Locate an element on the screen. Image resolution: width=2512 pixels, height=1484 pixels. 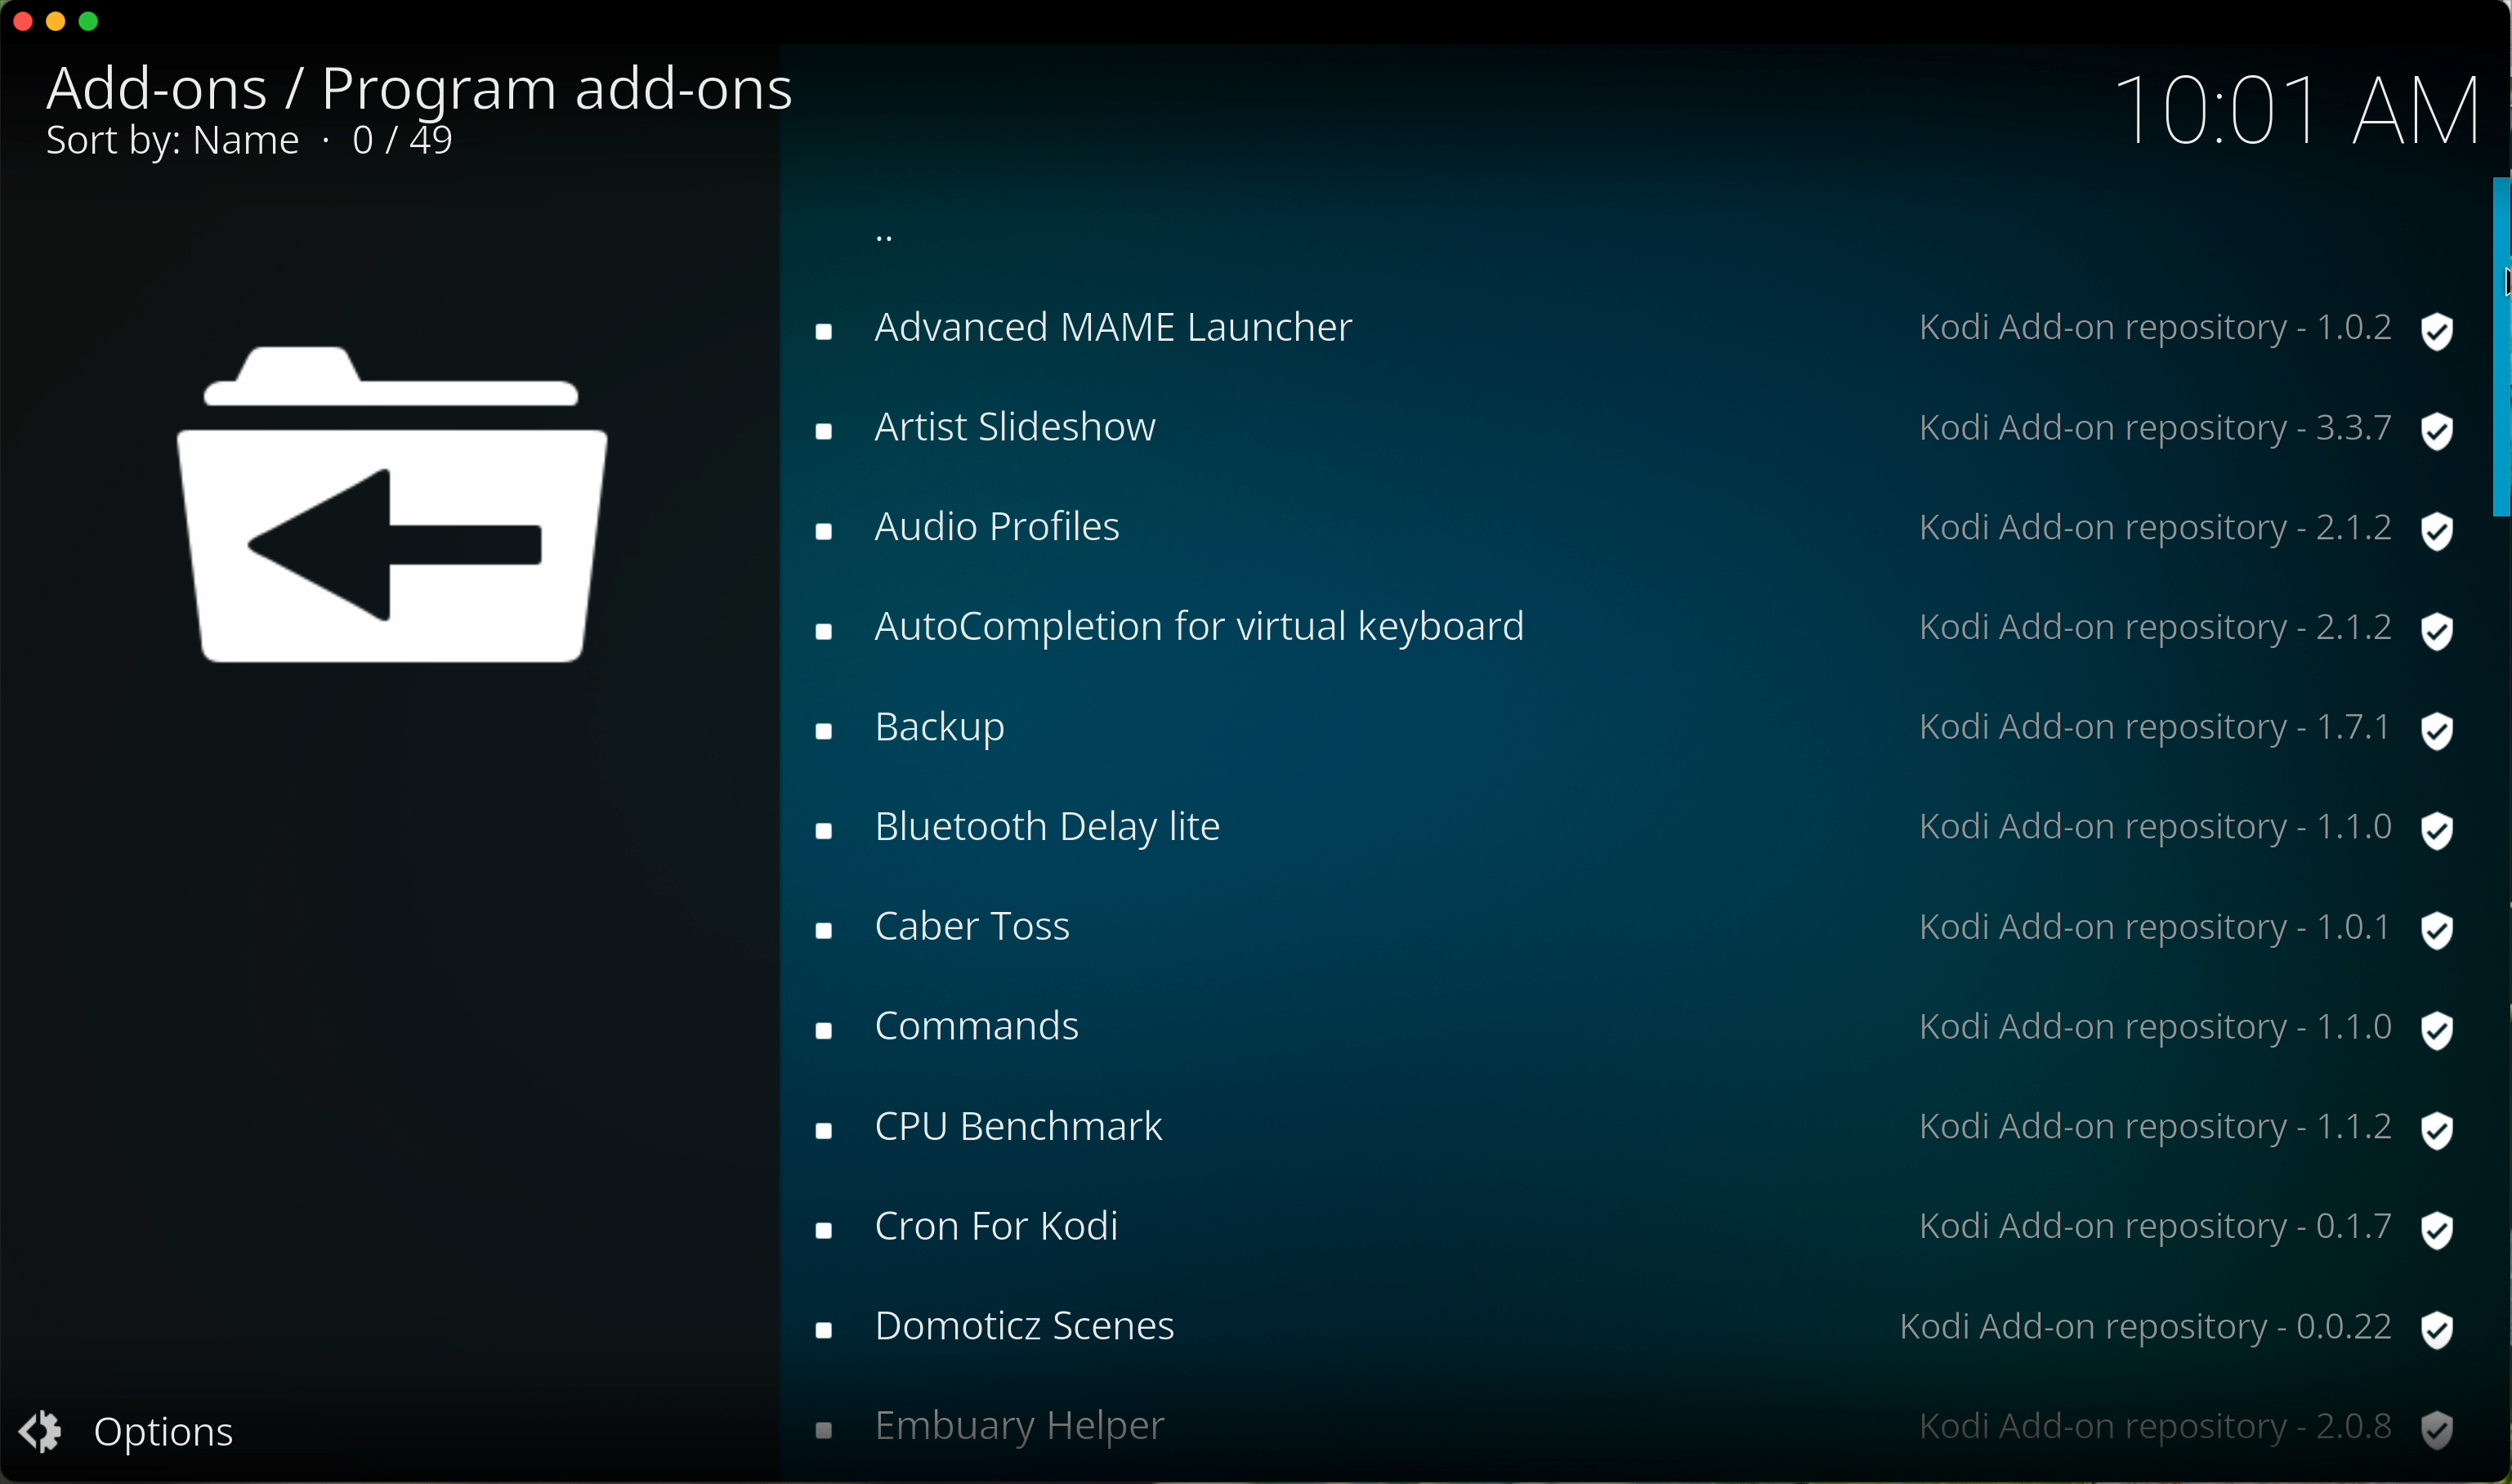
10:01 AM is located at coordinates (2298, 109).